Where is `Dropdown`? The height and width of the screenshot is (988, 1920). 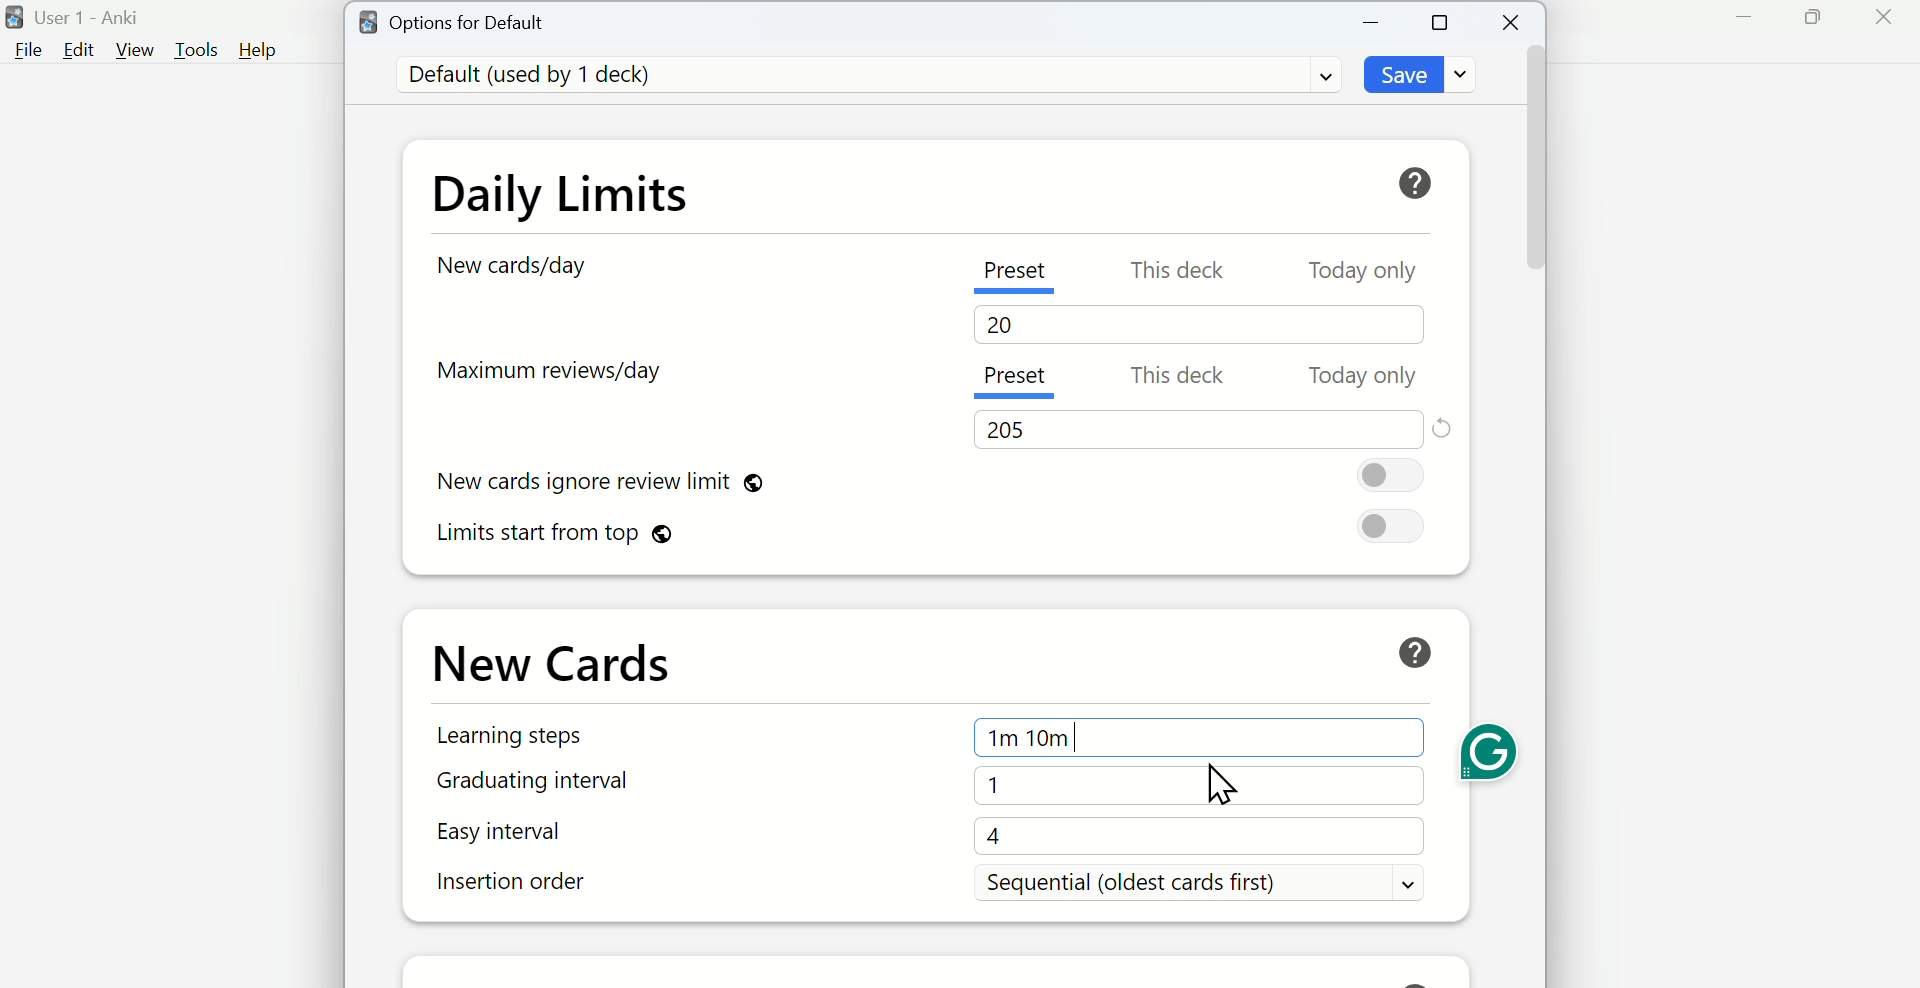
Dropdown is located at coordinates (1314, 78).